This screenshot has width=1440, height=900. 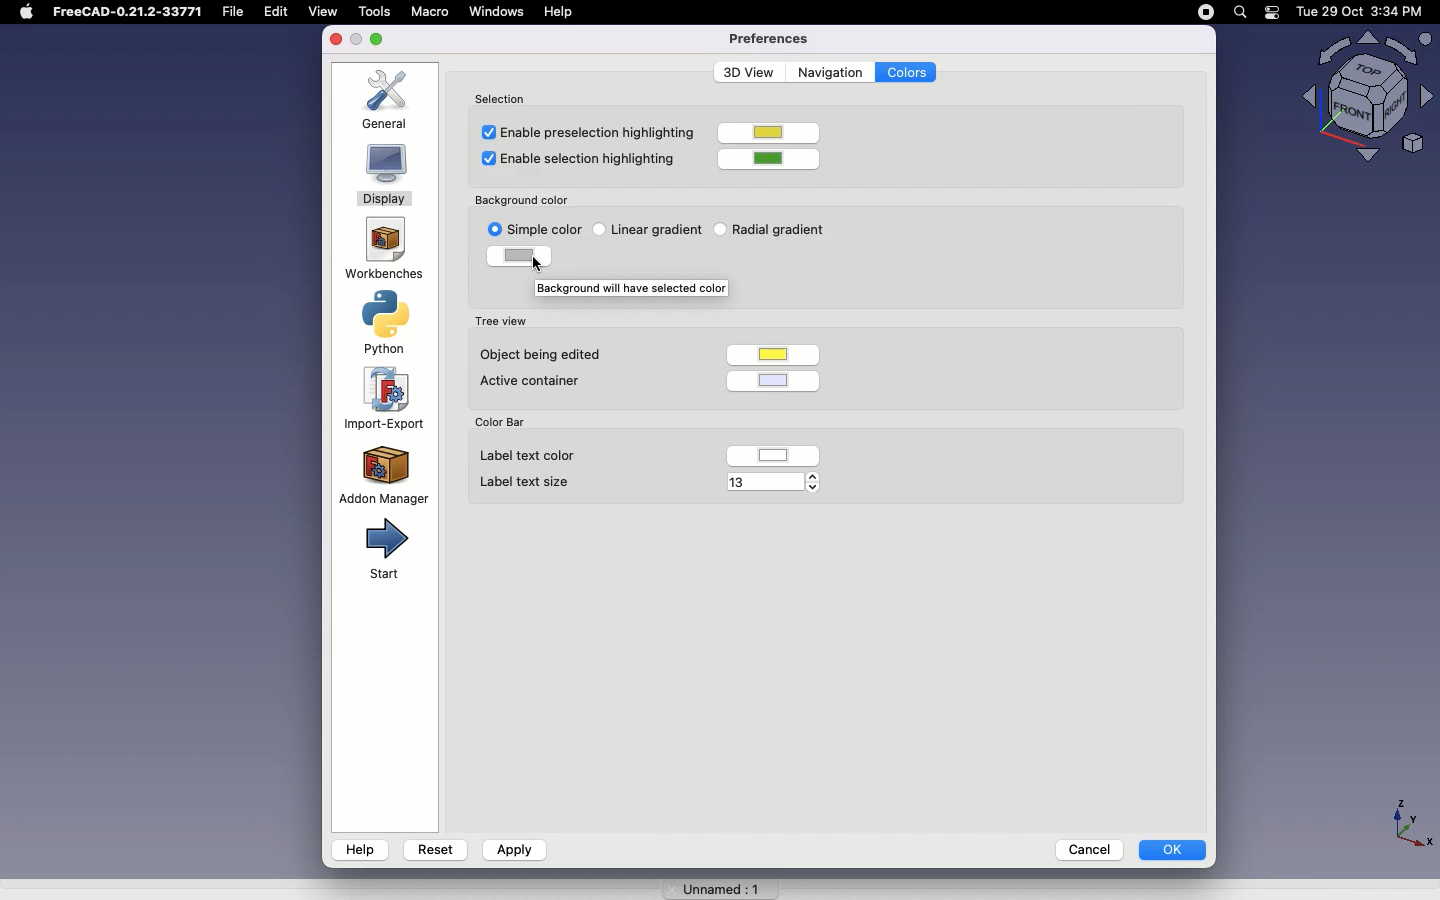 What do you see at coordinates (907, 73) in the screenshot?
I see `Colors` at bounding box center [907, 73].